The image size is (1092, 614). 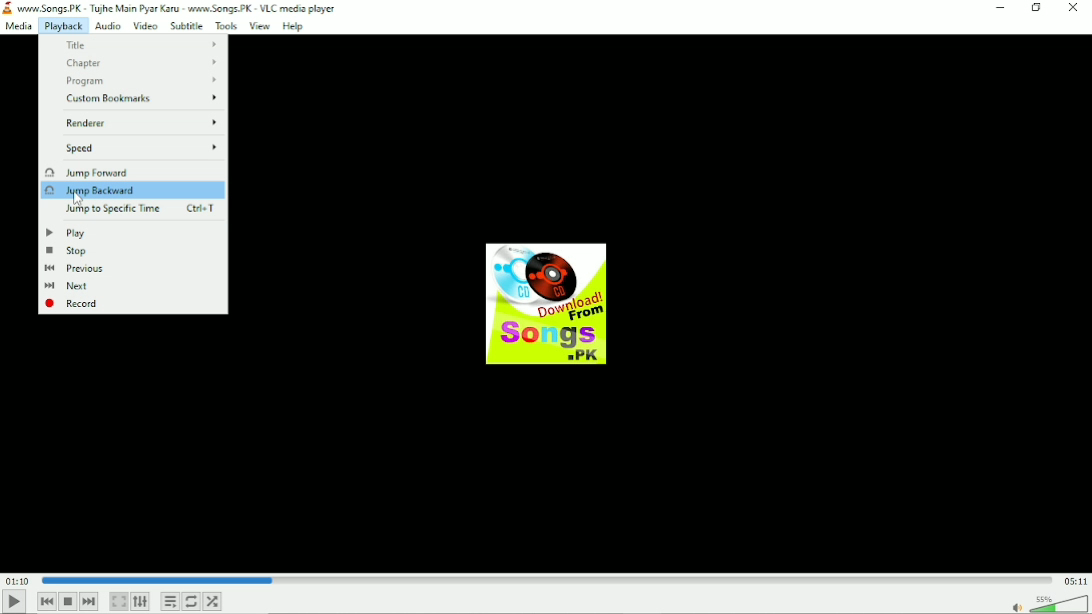 What do you see at coordinates (142, 148) in the screenshot?
I see `Speed` at bounding box center [142, 148].